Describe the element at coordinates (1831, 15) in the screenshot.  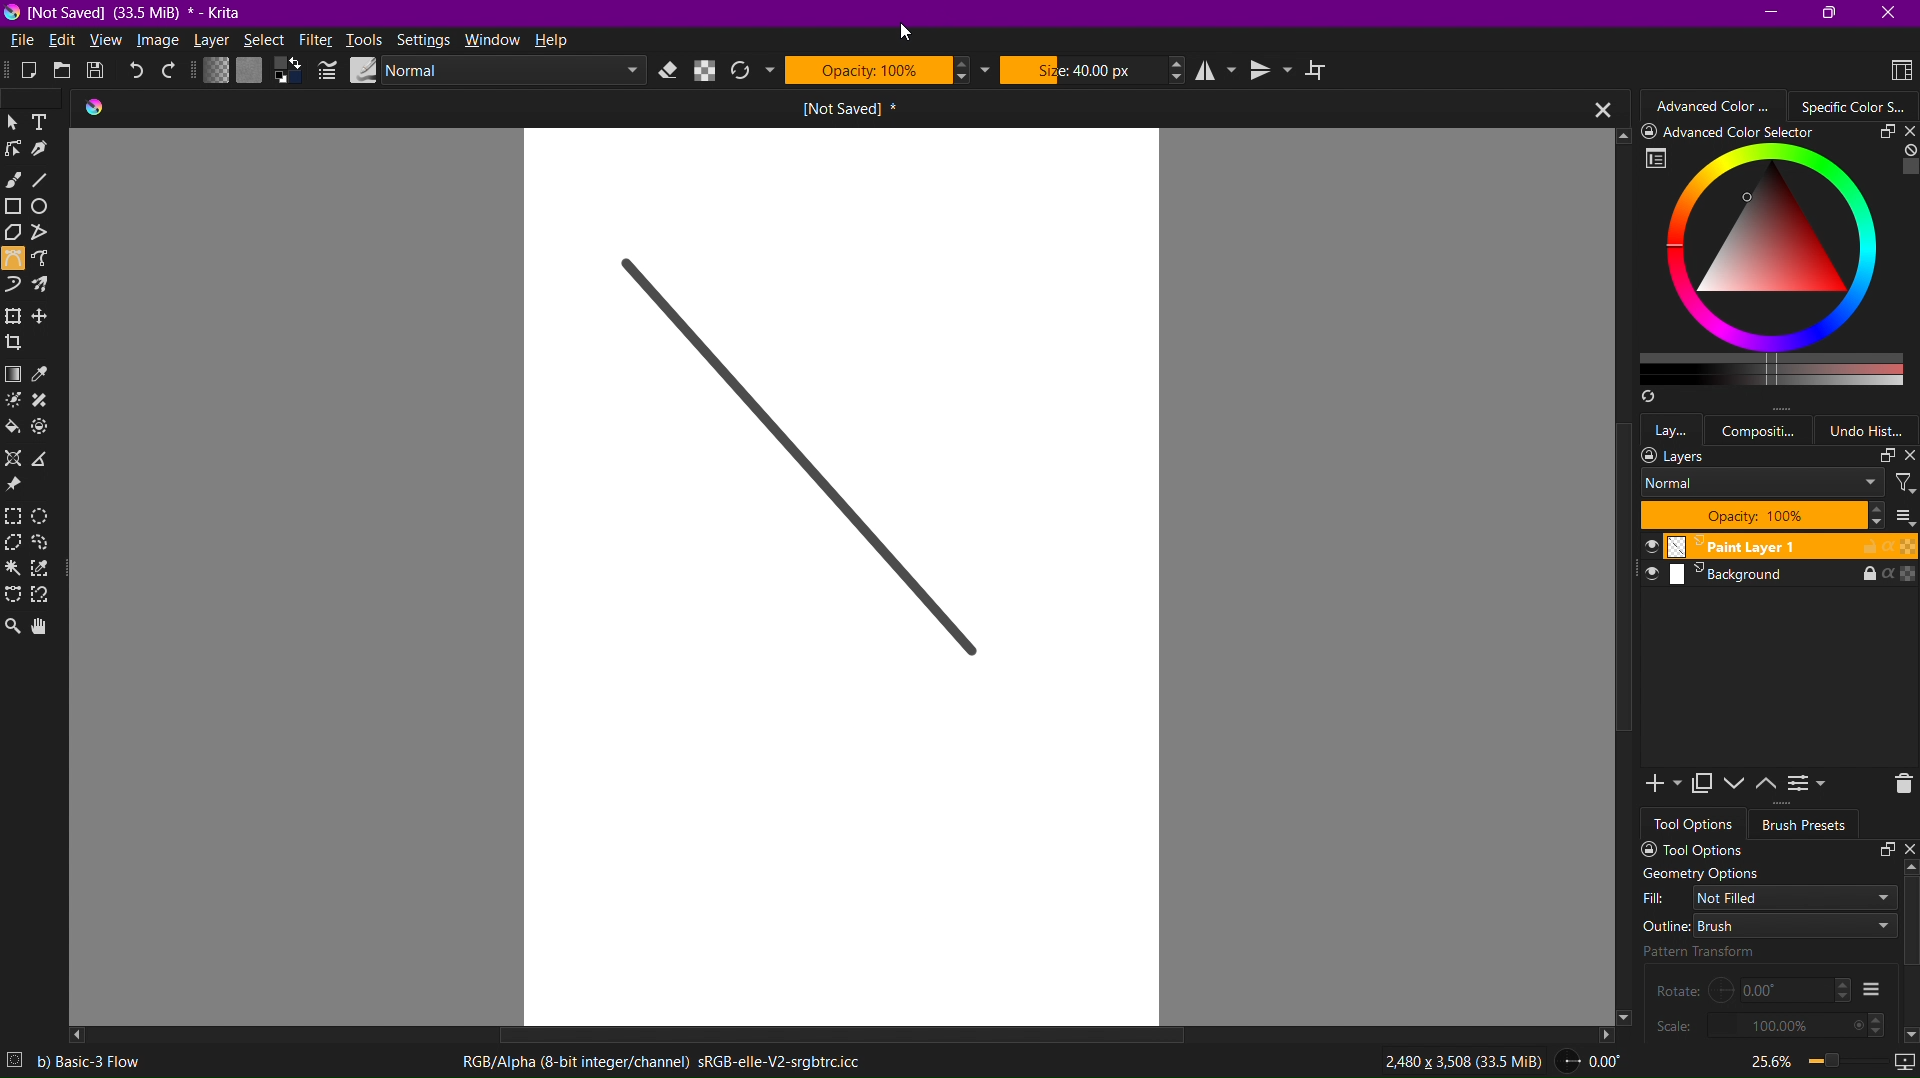
I see `Maximize` at that location.